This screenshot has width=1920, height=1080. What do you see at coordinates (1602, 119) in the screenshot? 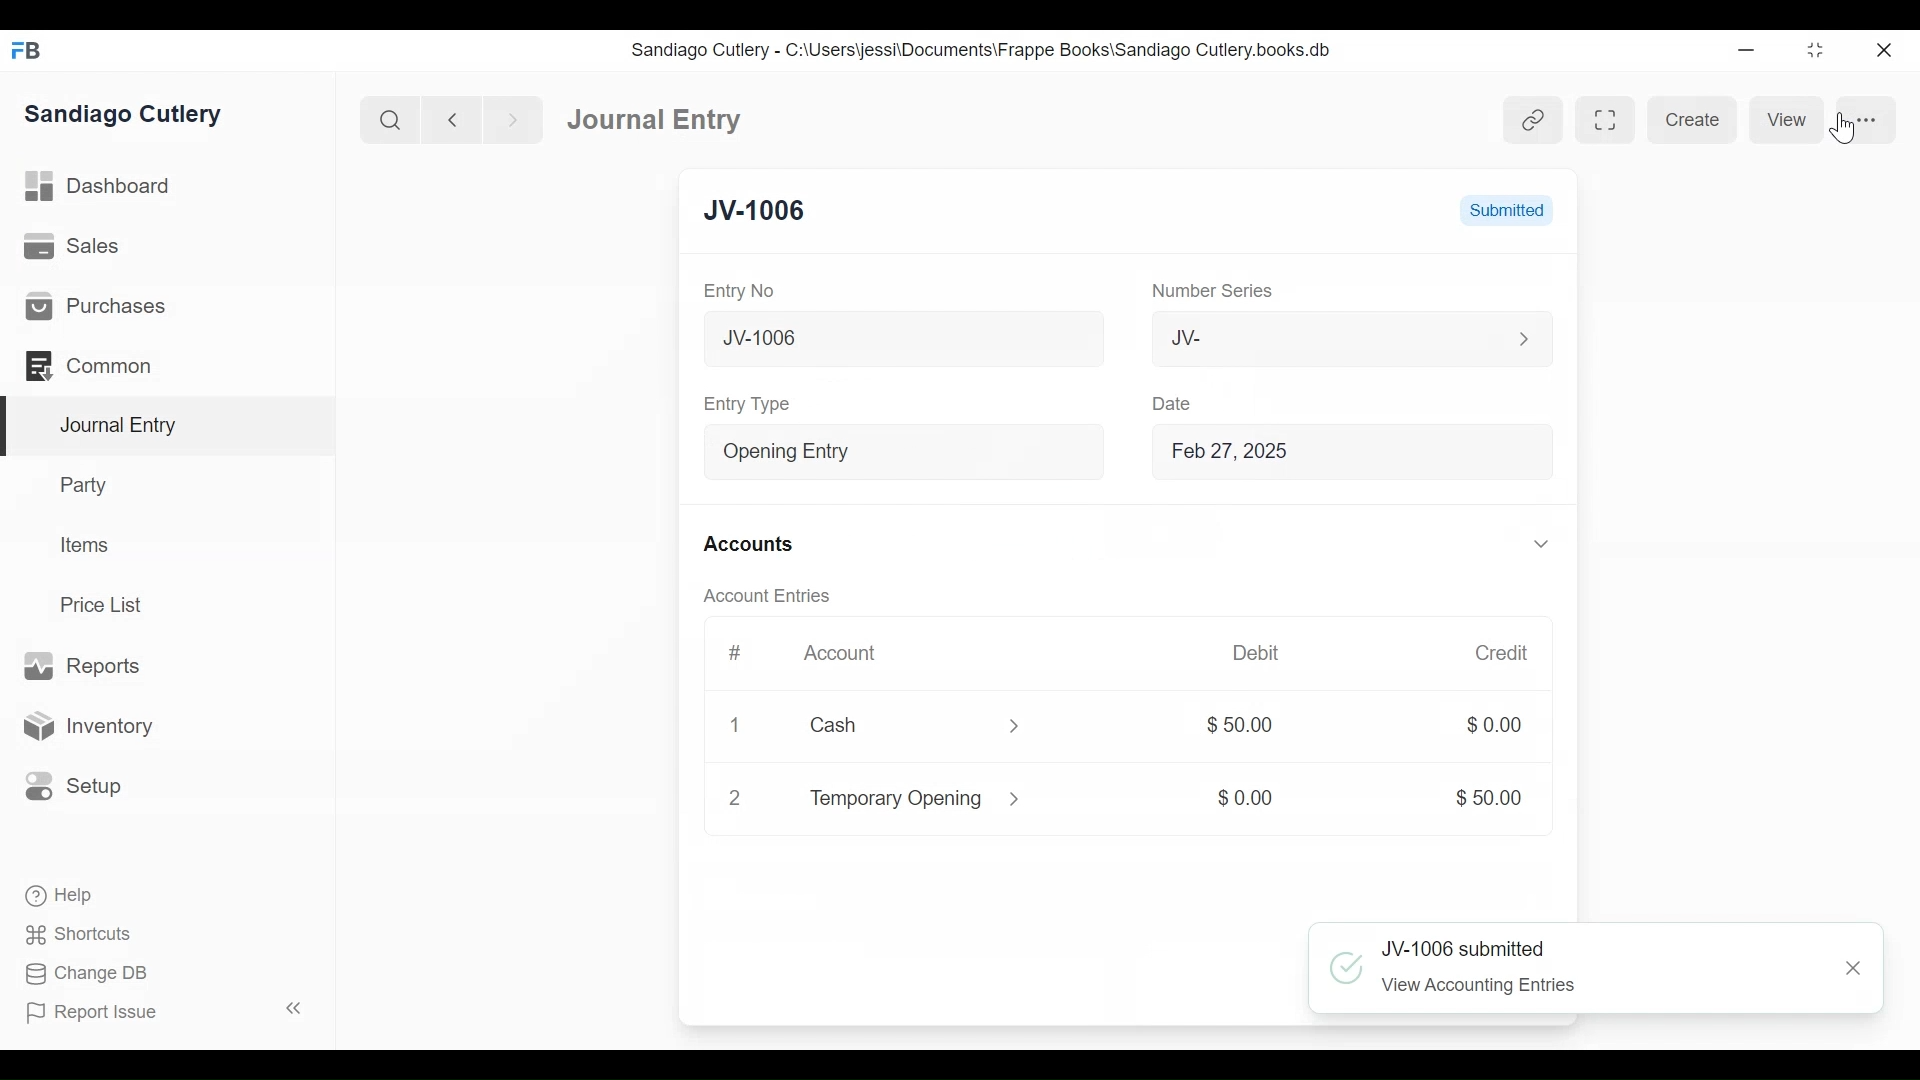
I see `Toggle between form and full width` at bounding box center [1602, 119].